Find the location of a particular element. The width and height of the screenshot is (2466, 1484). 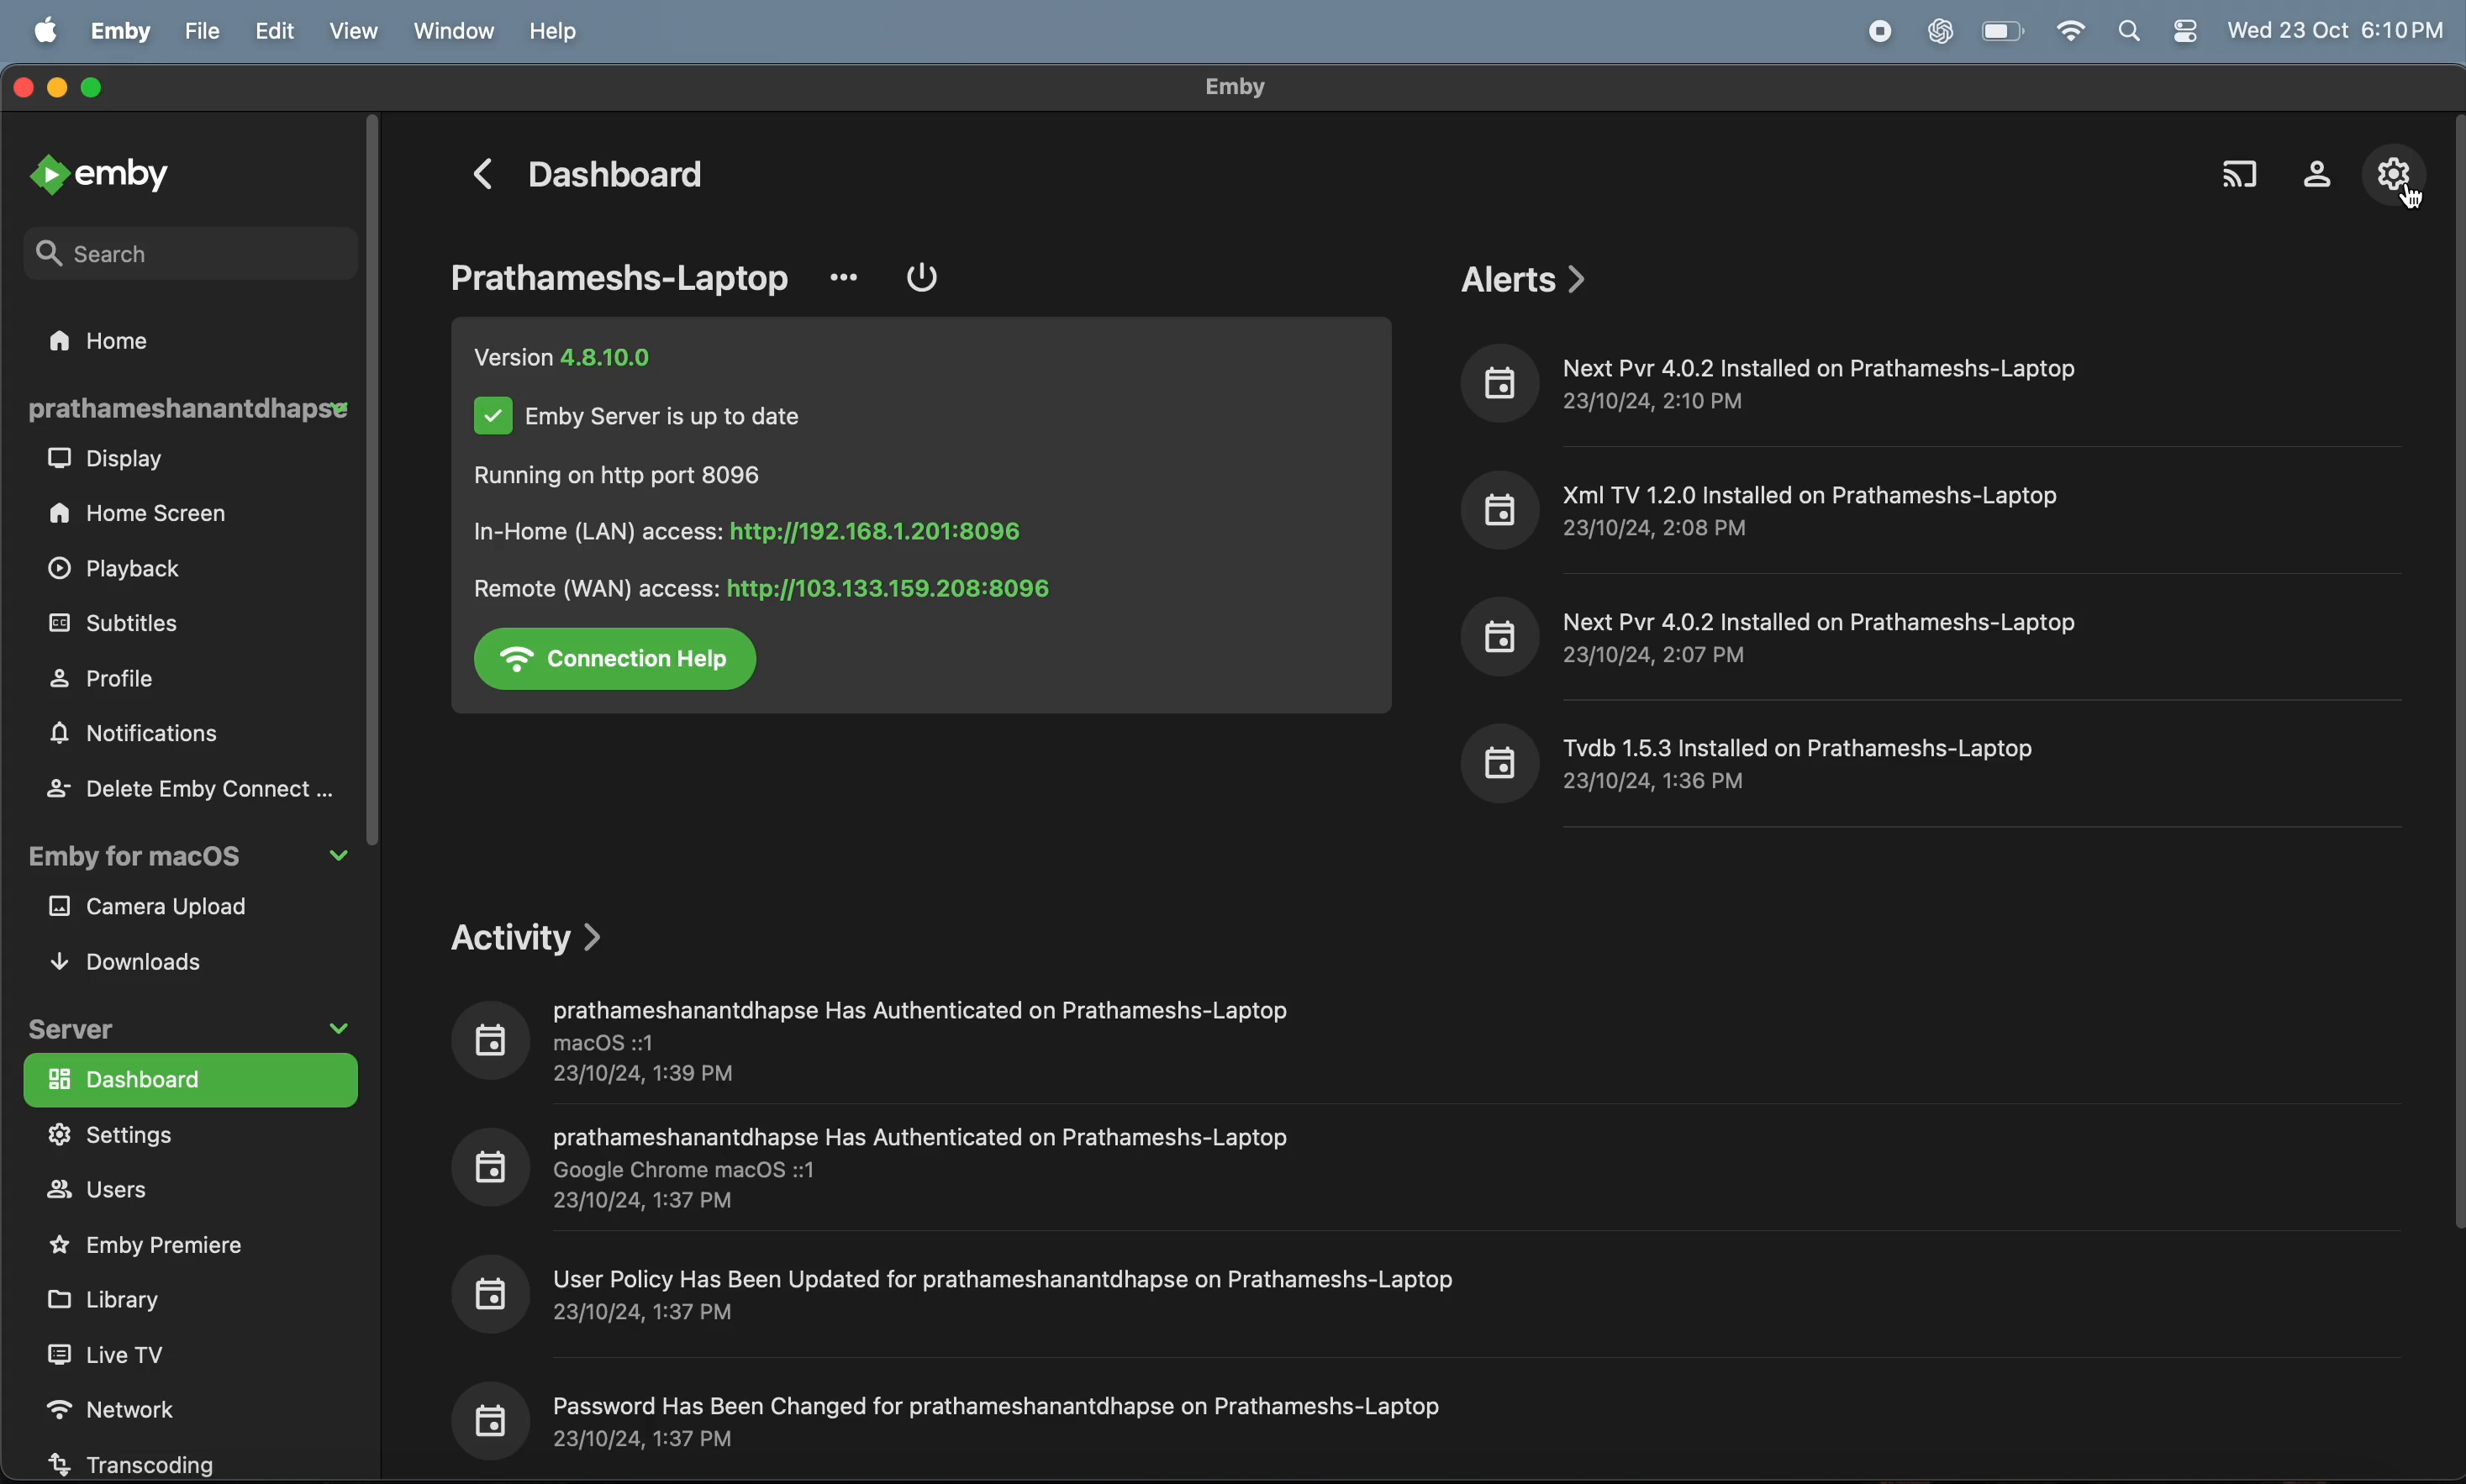

cast is located at coordinates (2234, 172).